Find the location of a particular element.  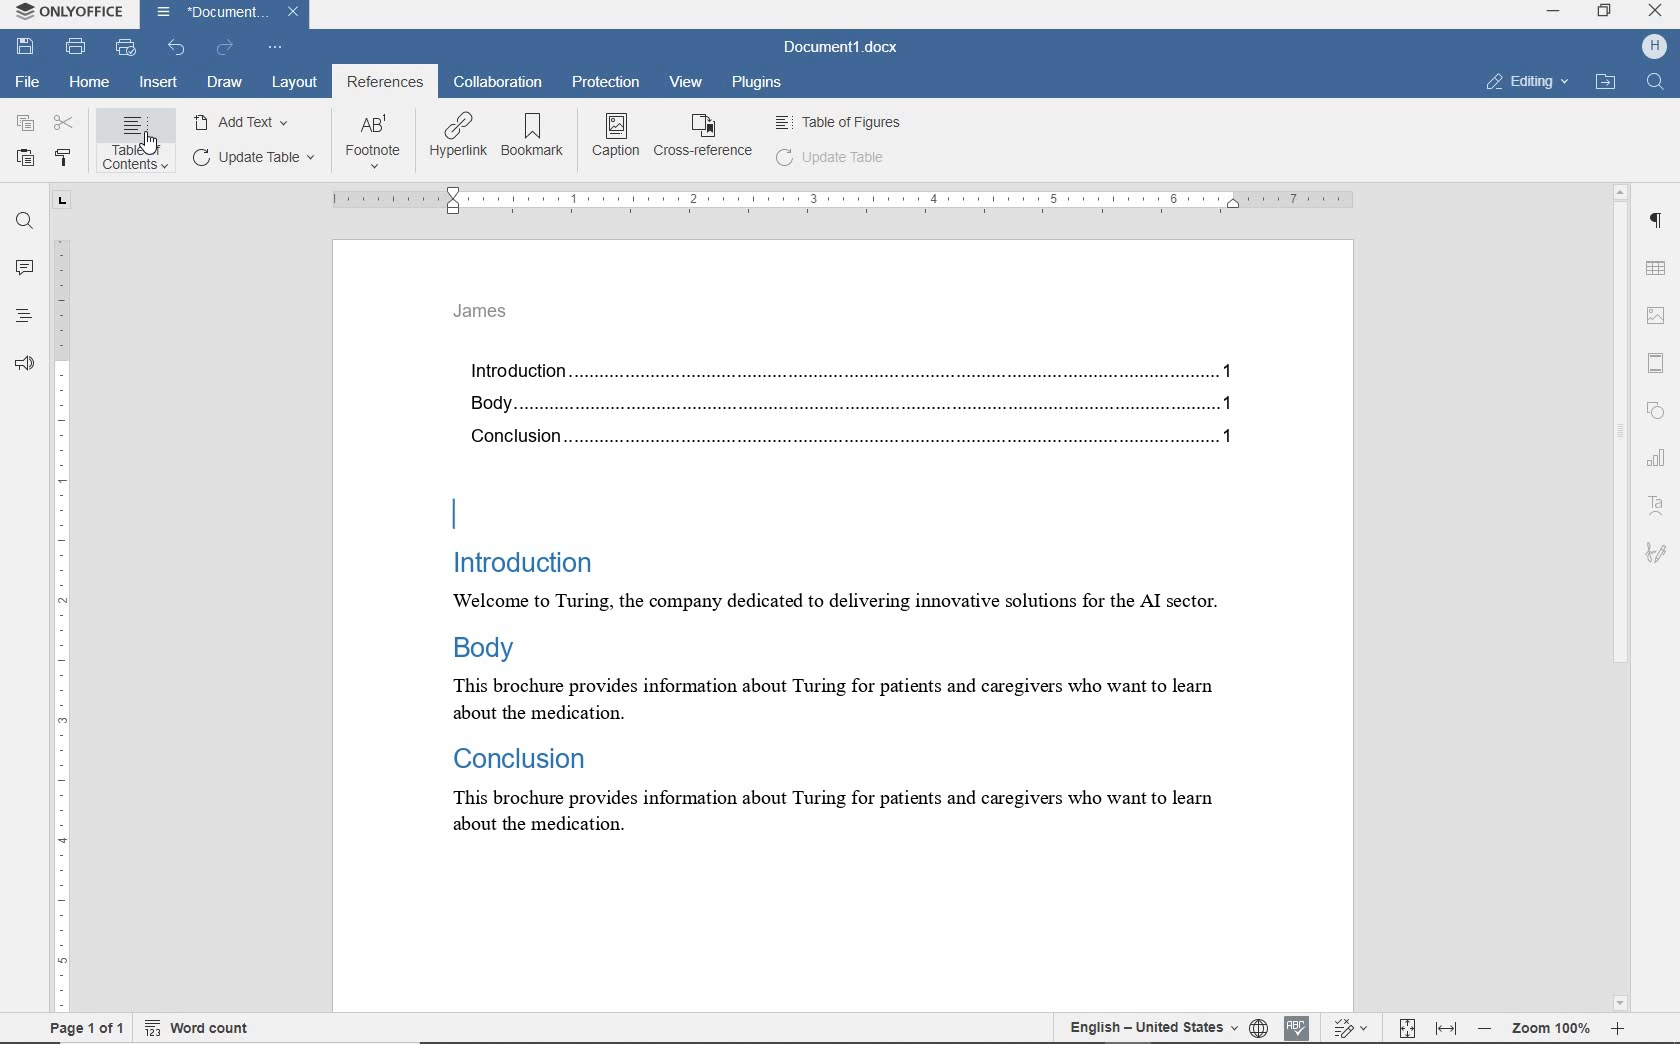

copy style is located at coordinates (66, 155).